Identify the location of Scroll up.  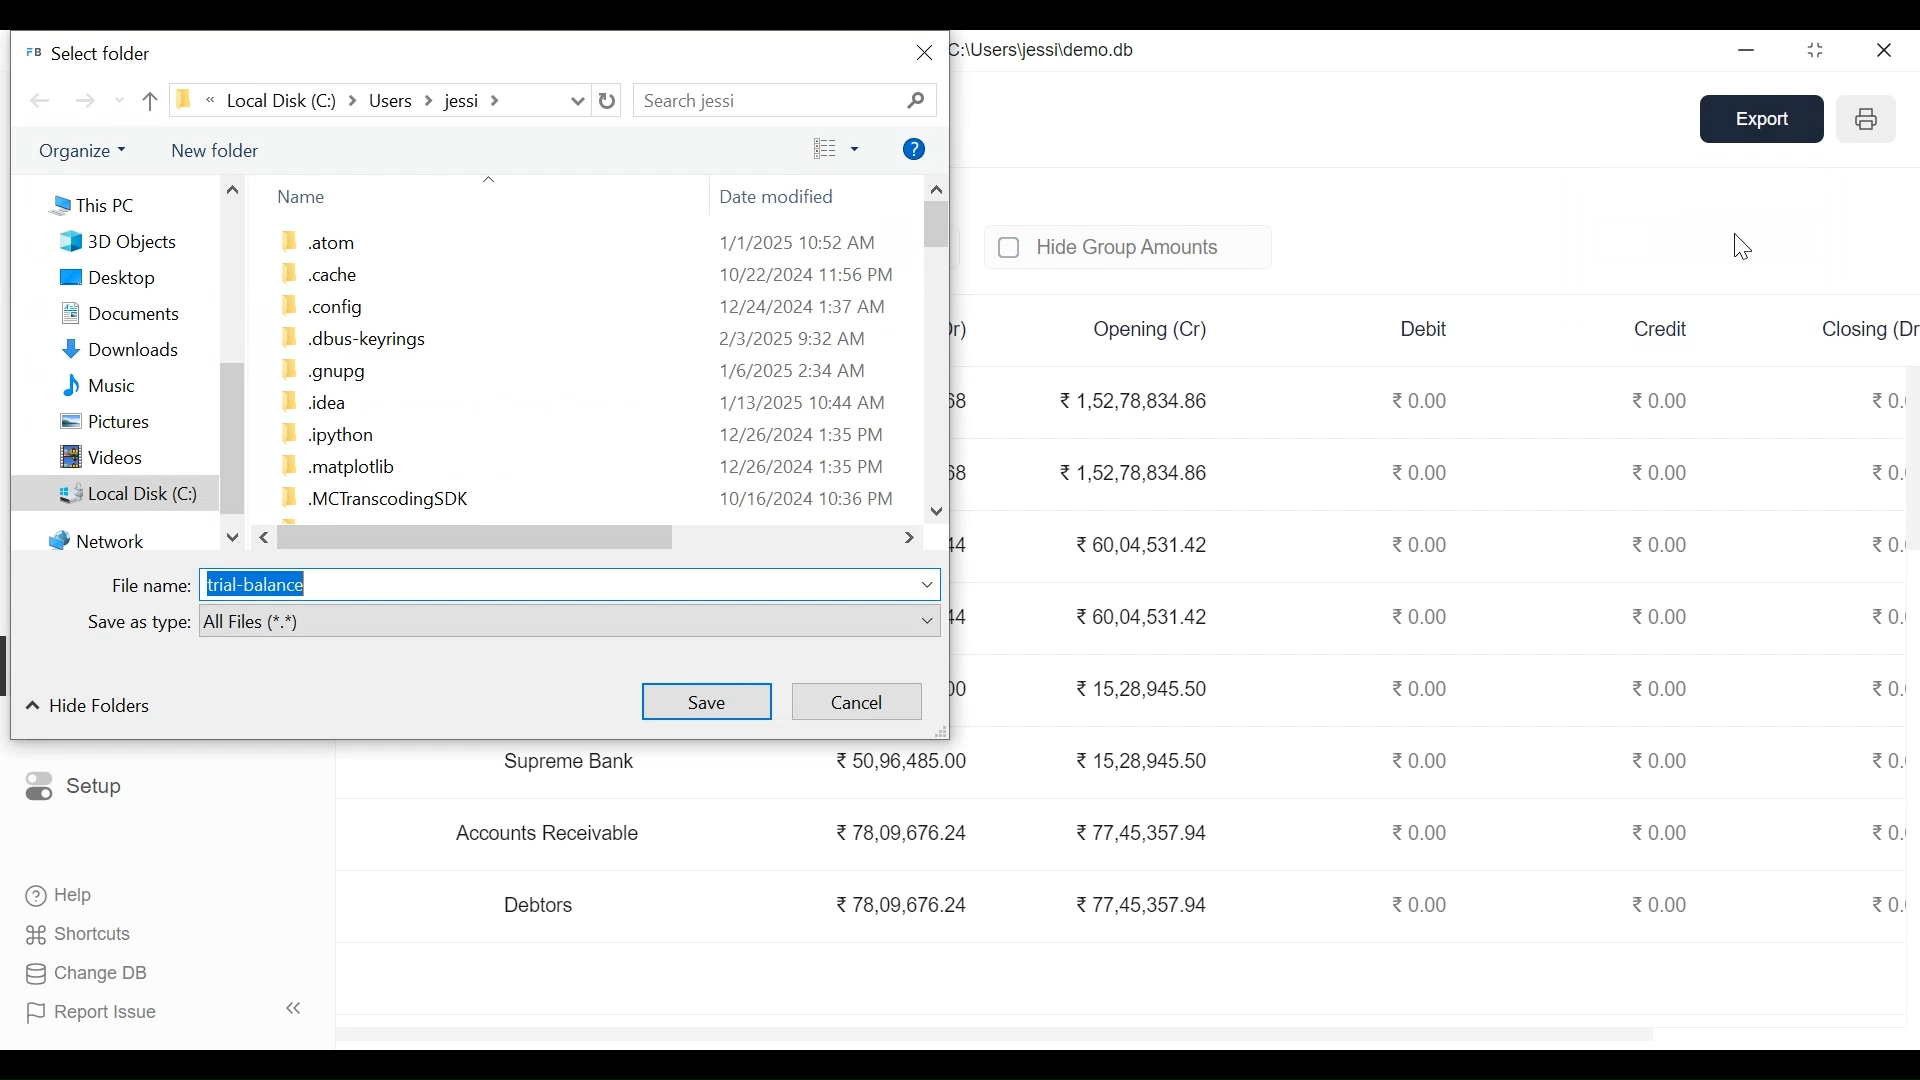
(936, 188).